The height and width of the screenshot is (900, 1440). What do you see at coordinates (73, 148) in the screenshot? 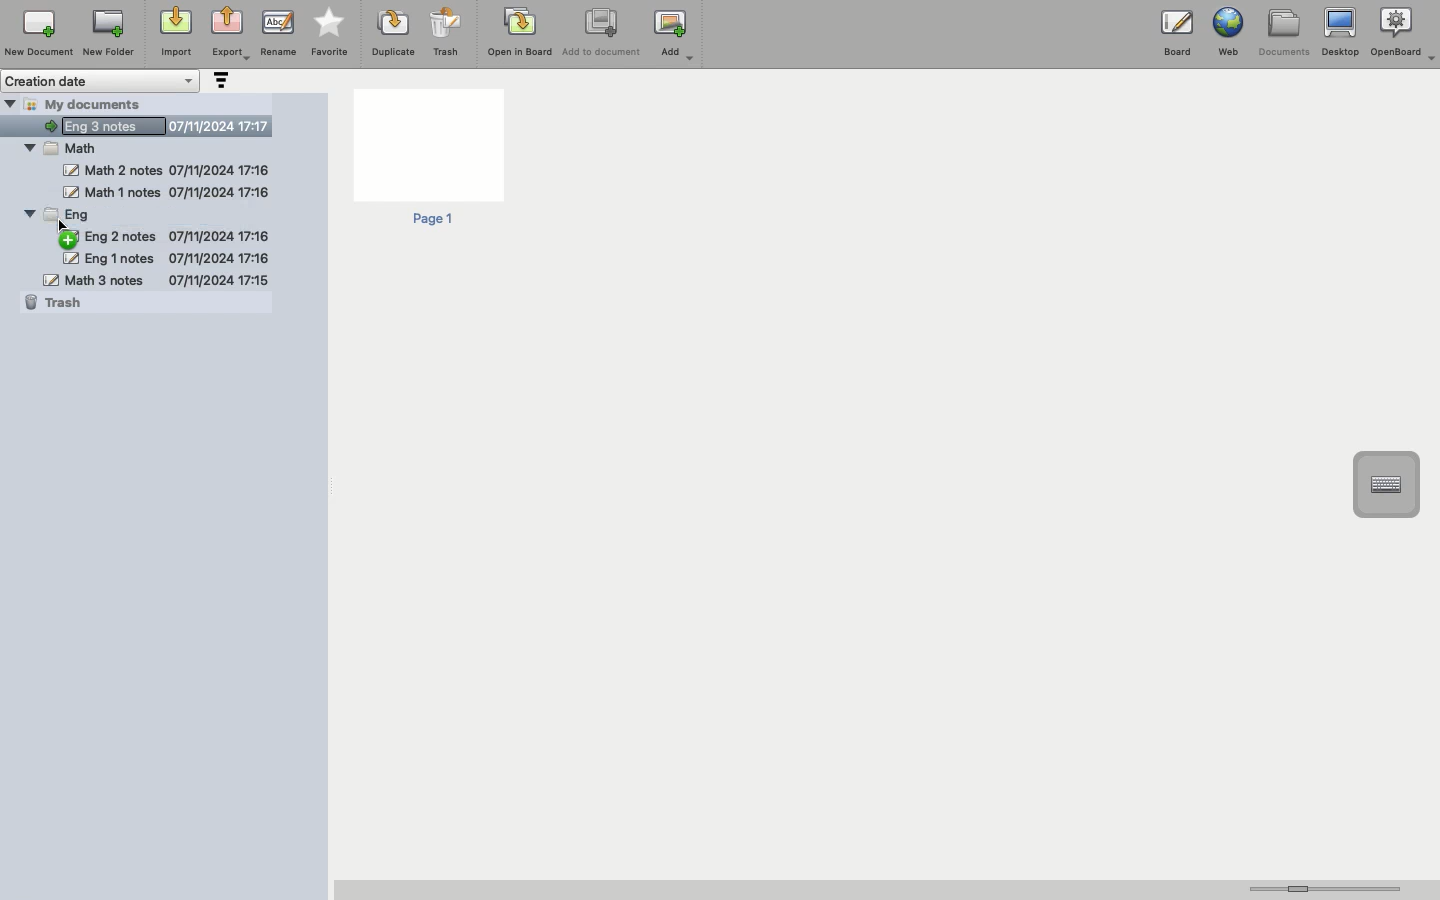
I see `Math` at bounding box center [73, 148].